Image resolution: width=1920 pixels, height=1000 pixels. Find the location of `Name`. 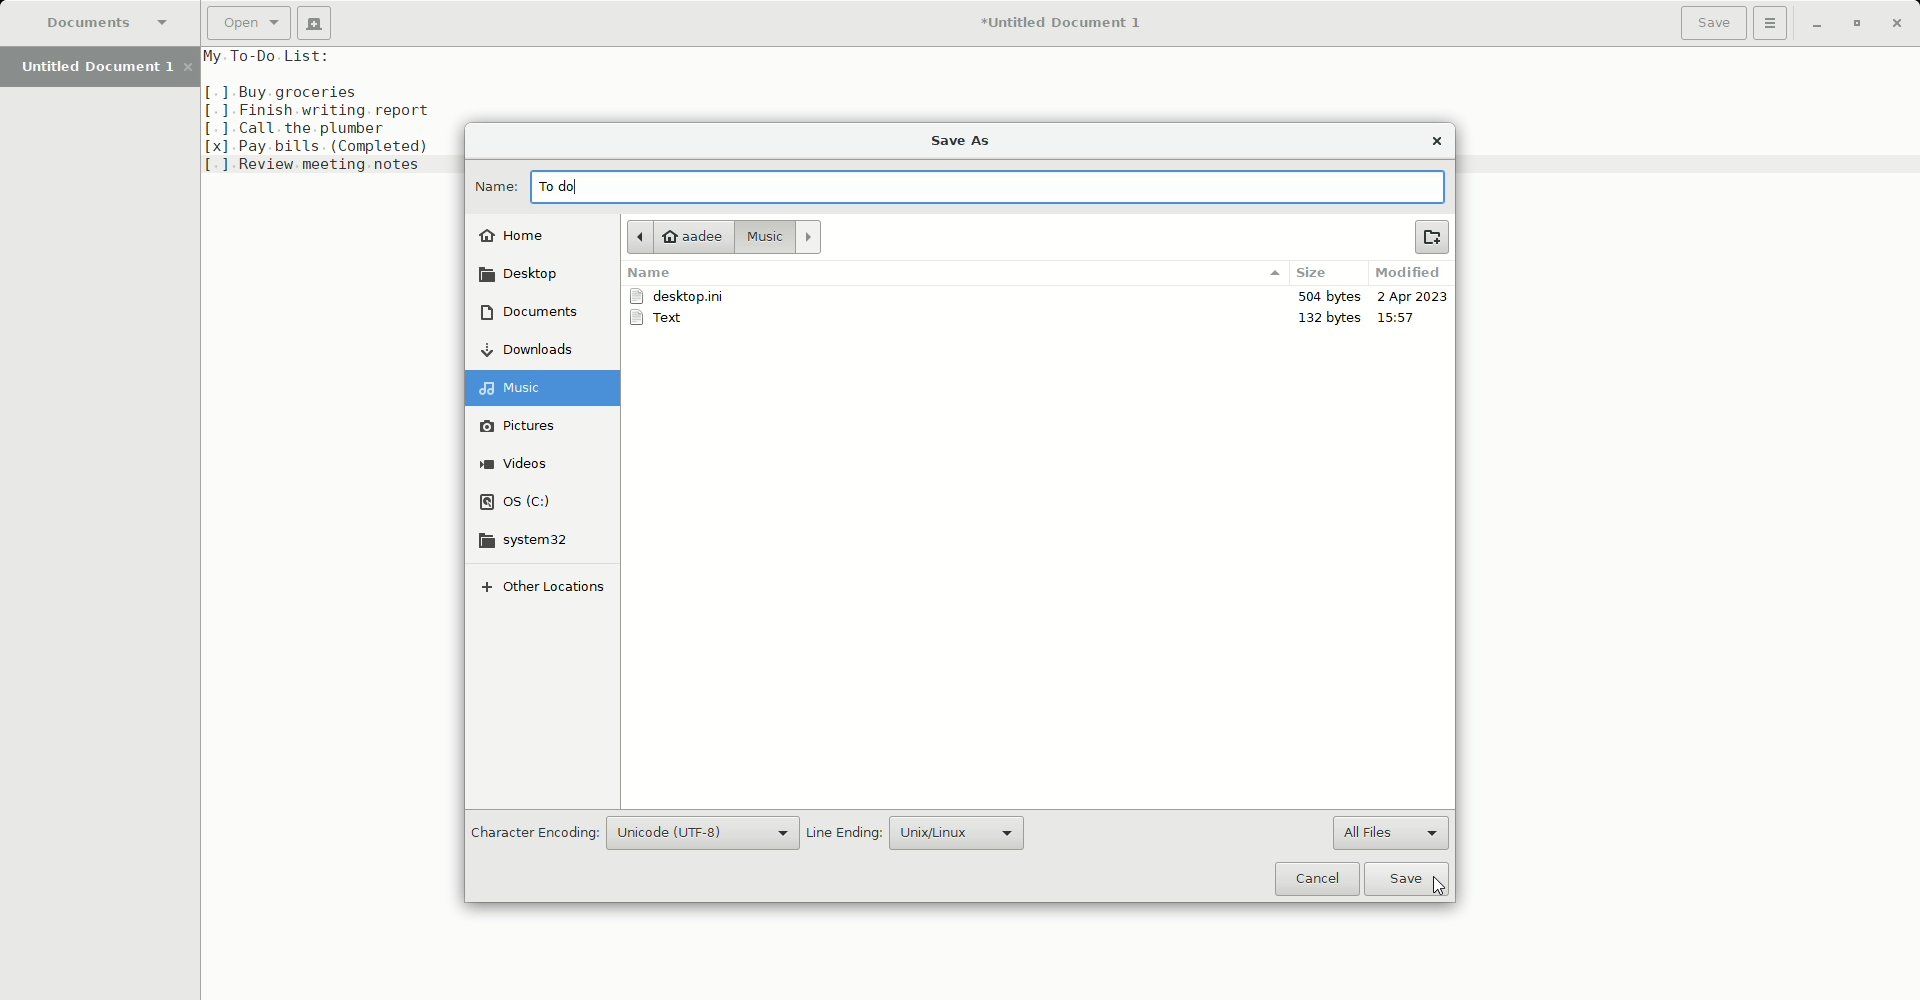

Name is located at coordinates (491, 185).